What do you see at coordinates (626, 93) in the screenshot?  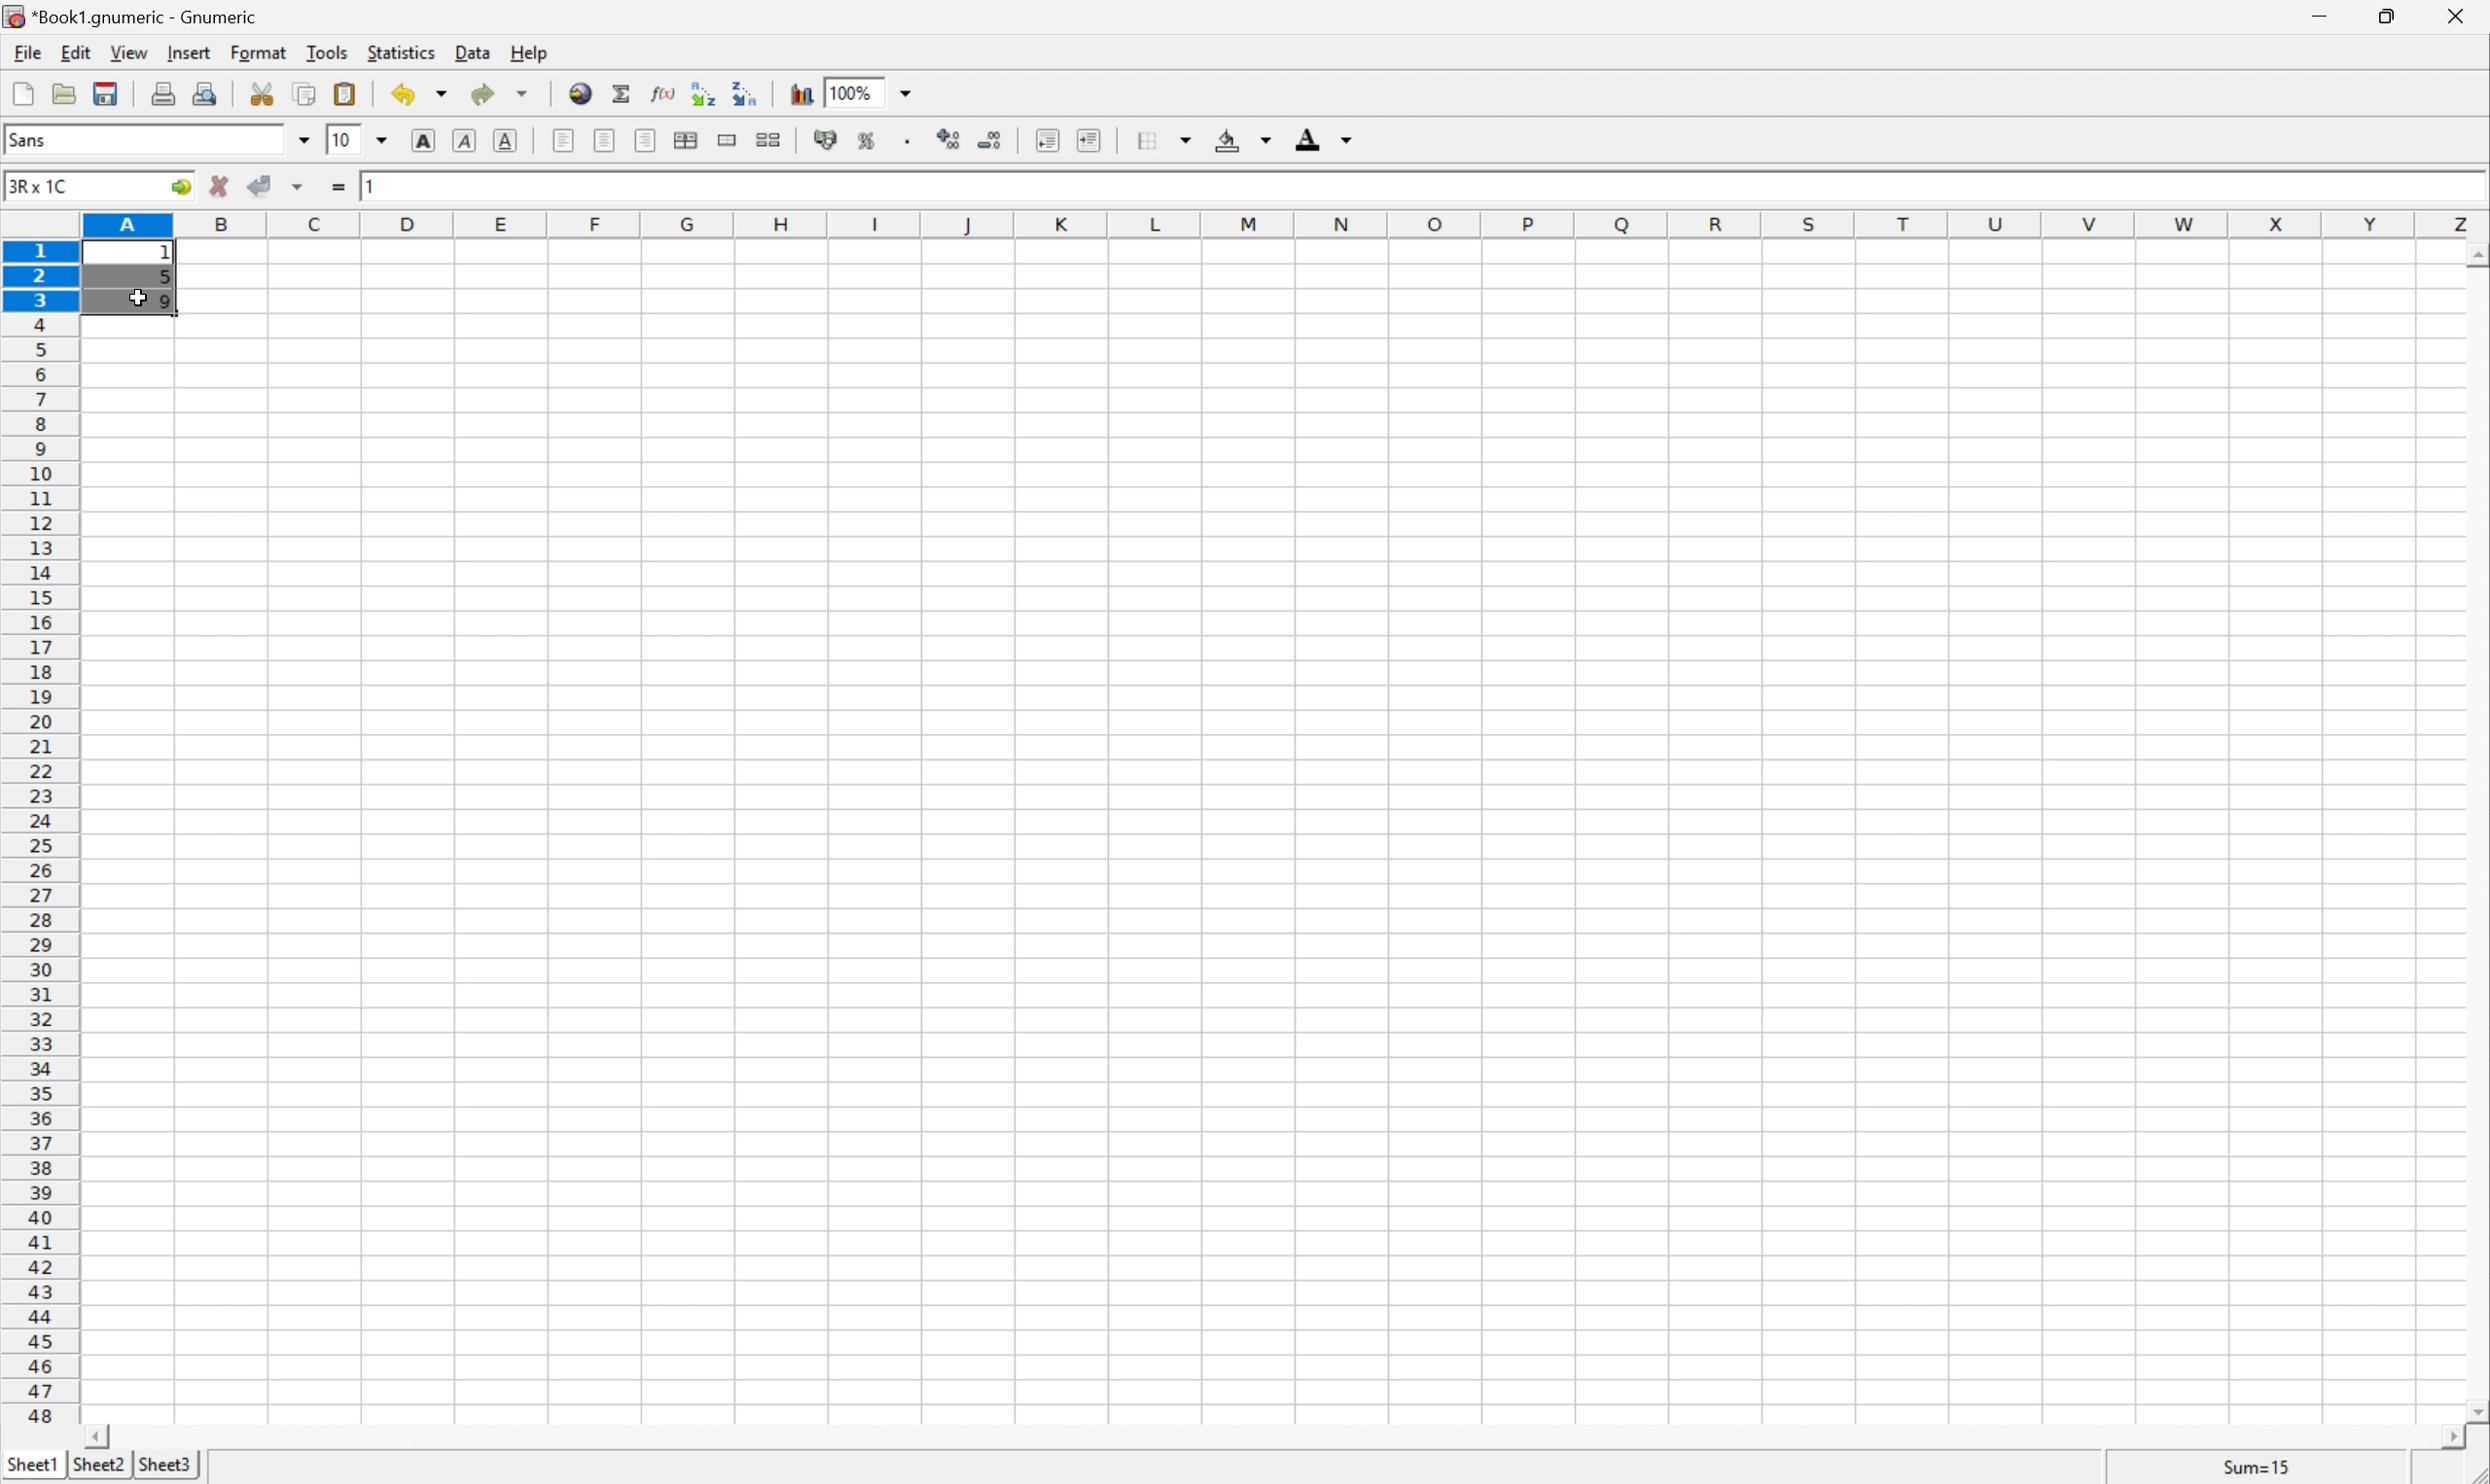 I see `sum in current cell` at bounding box center [626, 93].